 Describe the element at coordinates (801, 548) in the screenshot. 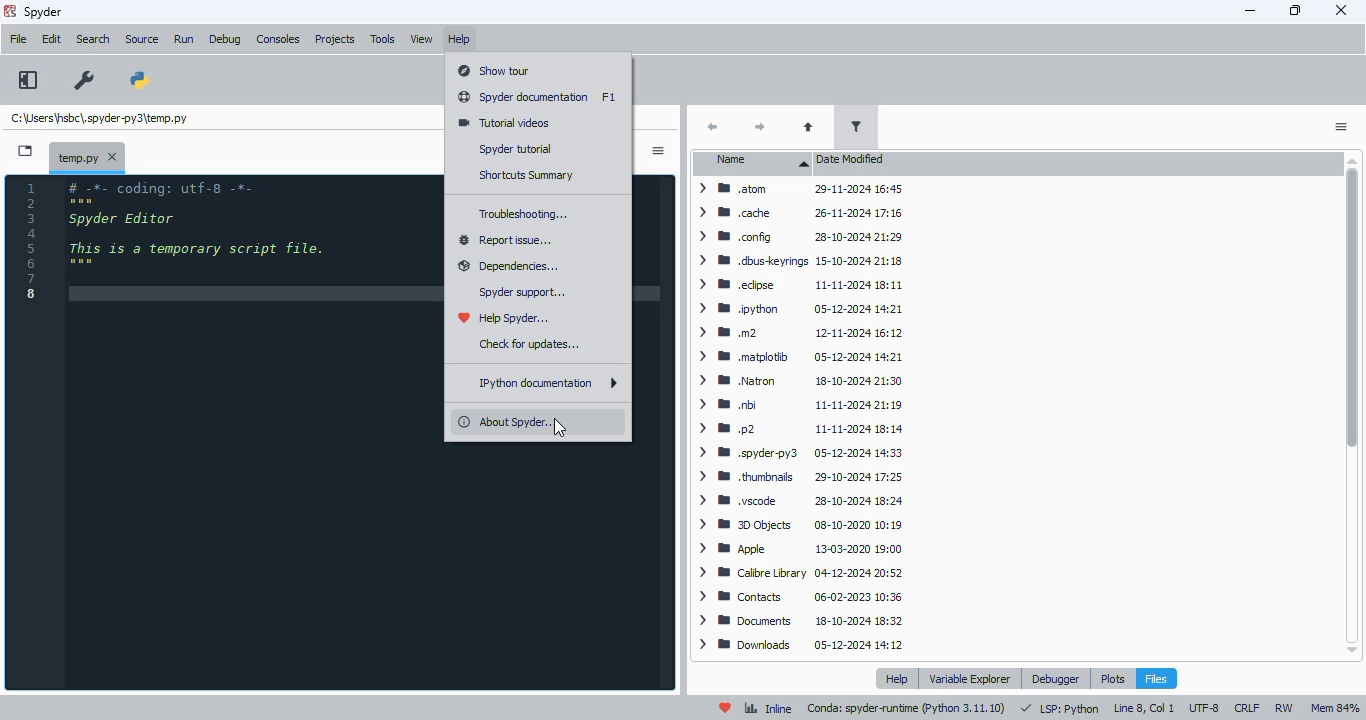

I see `> mm Apple 13-03-2020 19:00` at that location.